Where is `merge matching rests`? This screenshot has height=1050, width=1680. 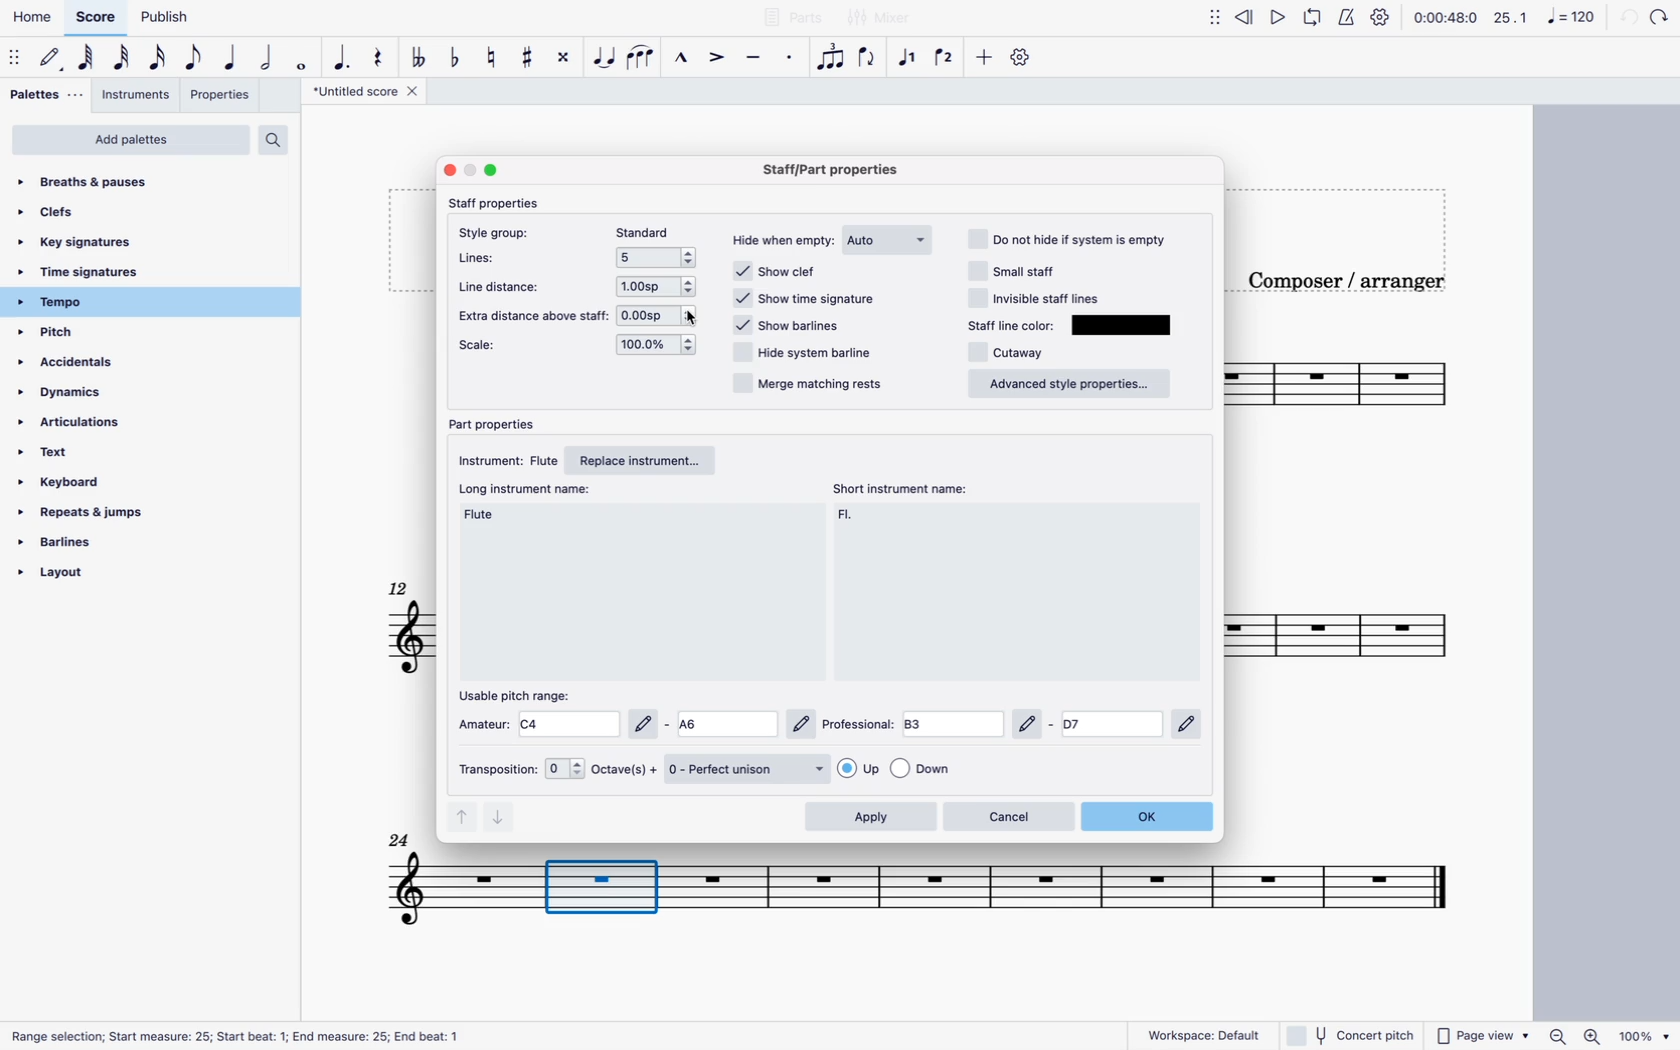 merge matching rests is located at coordinates (806, 387).